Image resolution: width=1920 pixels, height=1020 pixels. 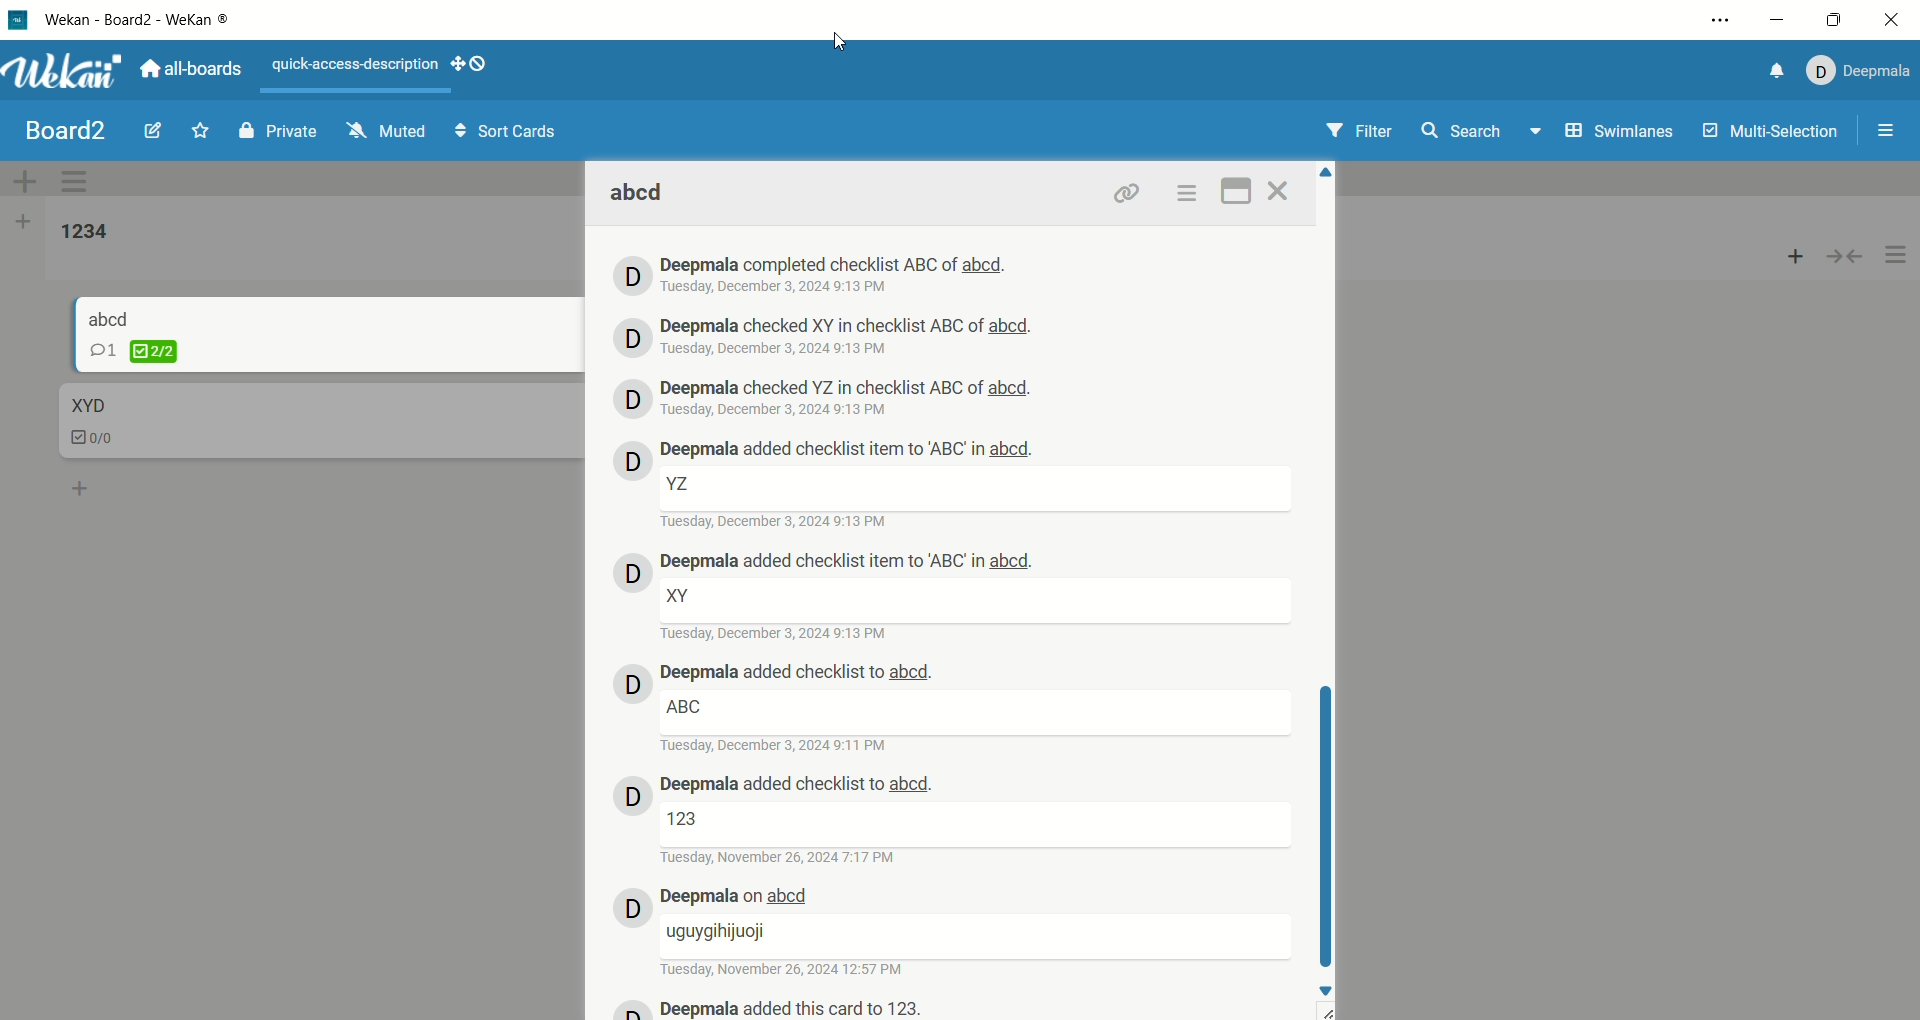 I want to click on add, so click(x=1796, y=251).